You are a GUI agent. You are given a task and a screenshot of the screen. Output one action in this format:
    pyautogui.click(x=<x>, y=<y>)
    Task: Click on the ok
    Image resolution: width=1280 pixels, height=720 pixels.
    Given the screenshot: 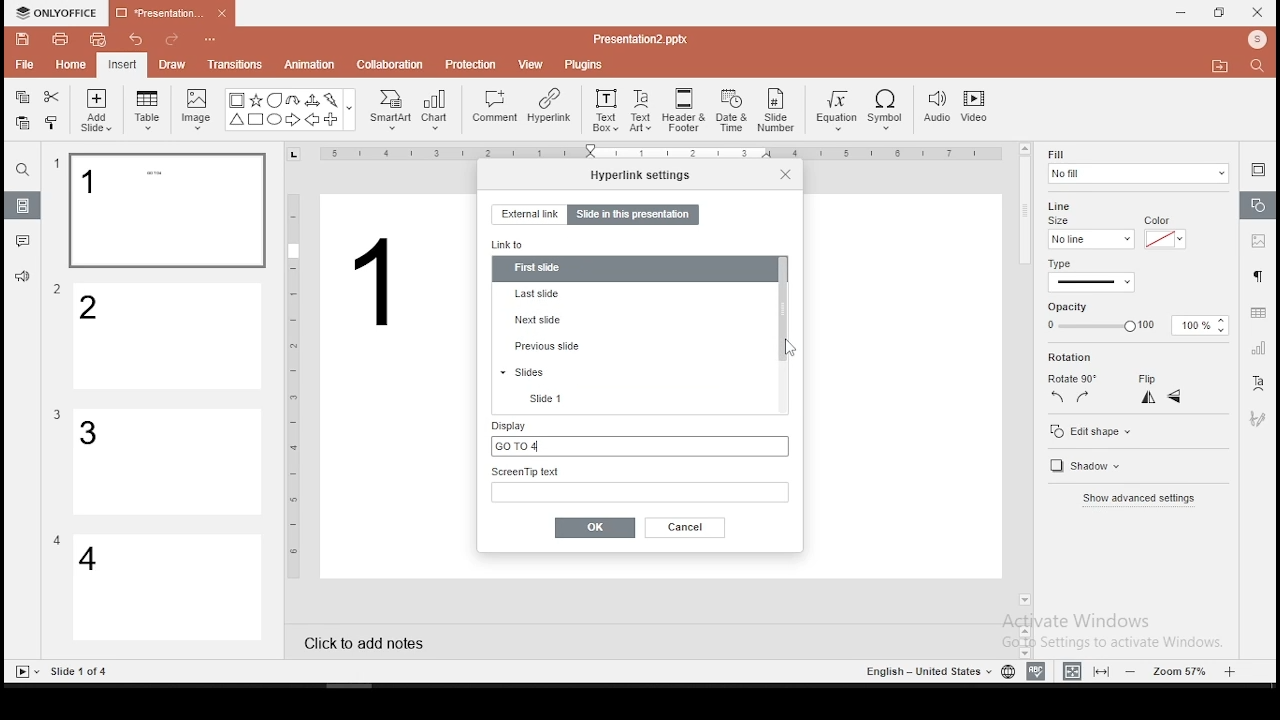 What is the action you would take?
    pyautogui.click(x=595, y=527)
    